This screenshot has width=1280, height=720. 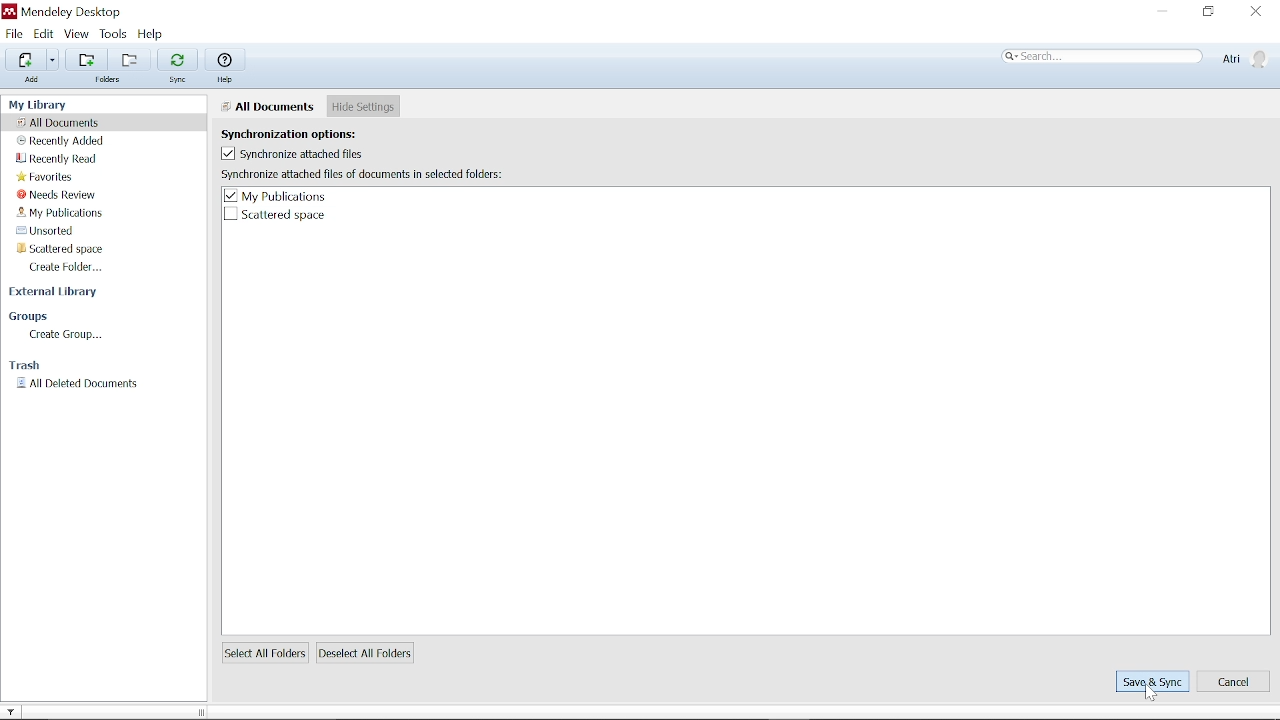 What do you see at coordinates (62, 214) in the screenshot?
I see `My publication` at bounding box center [62, 214].